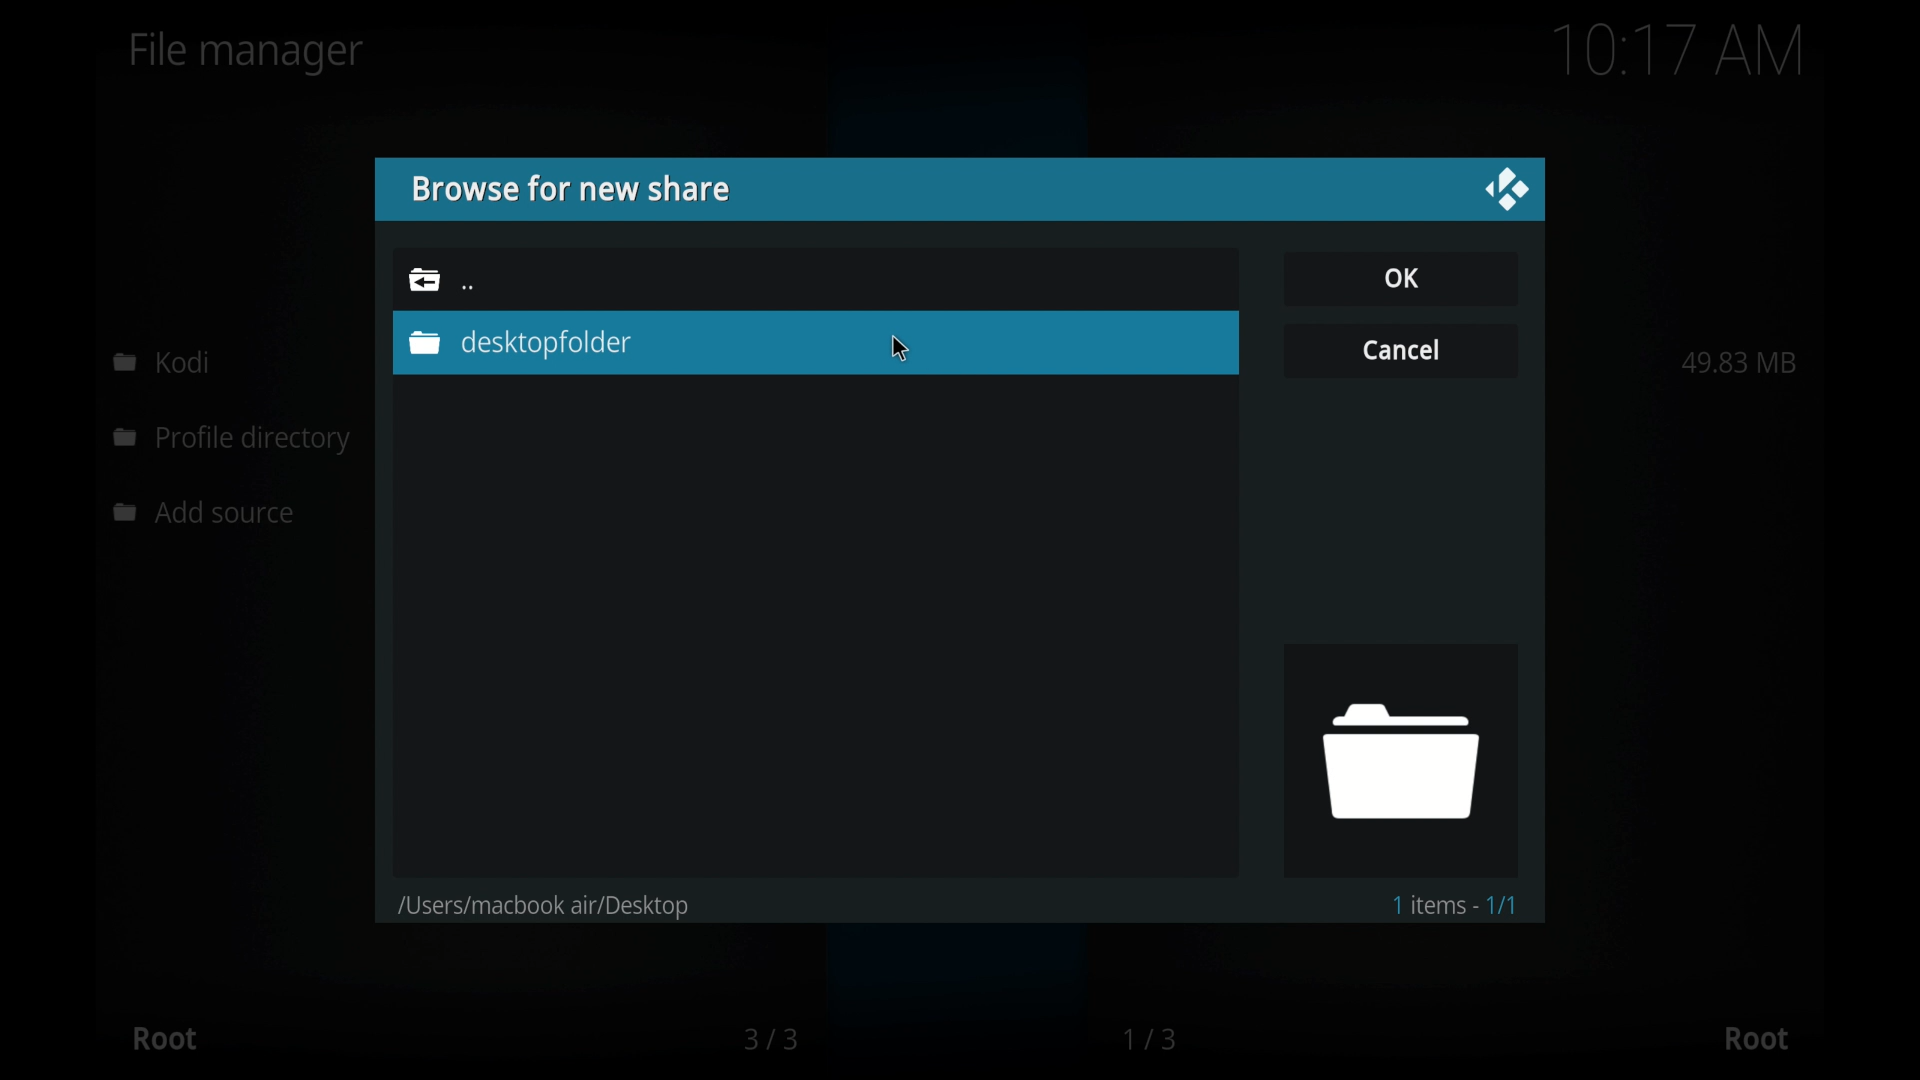 This screenshot has width=1920, height=1080. Describe the element at coordinates (1454, 904) in the screenshot. I see `1items` at that location.